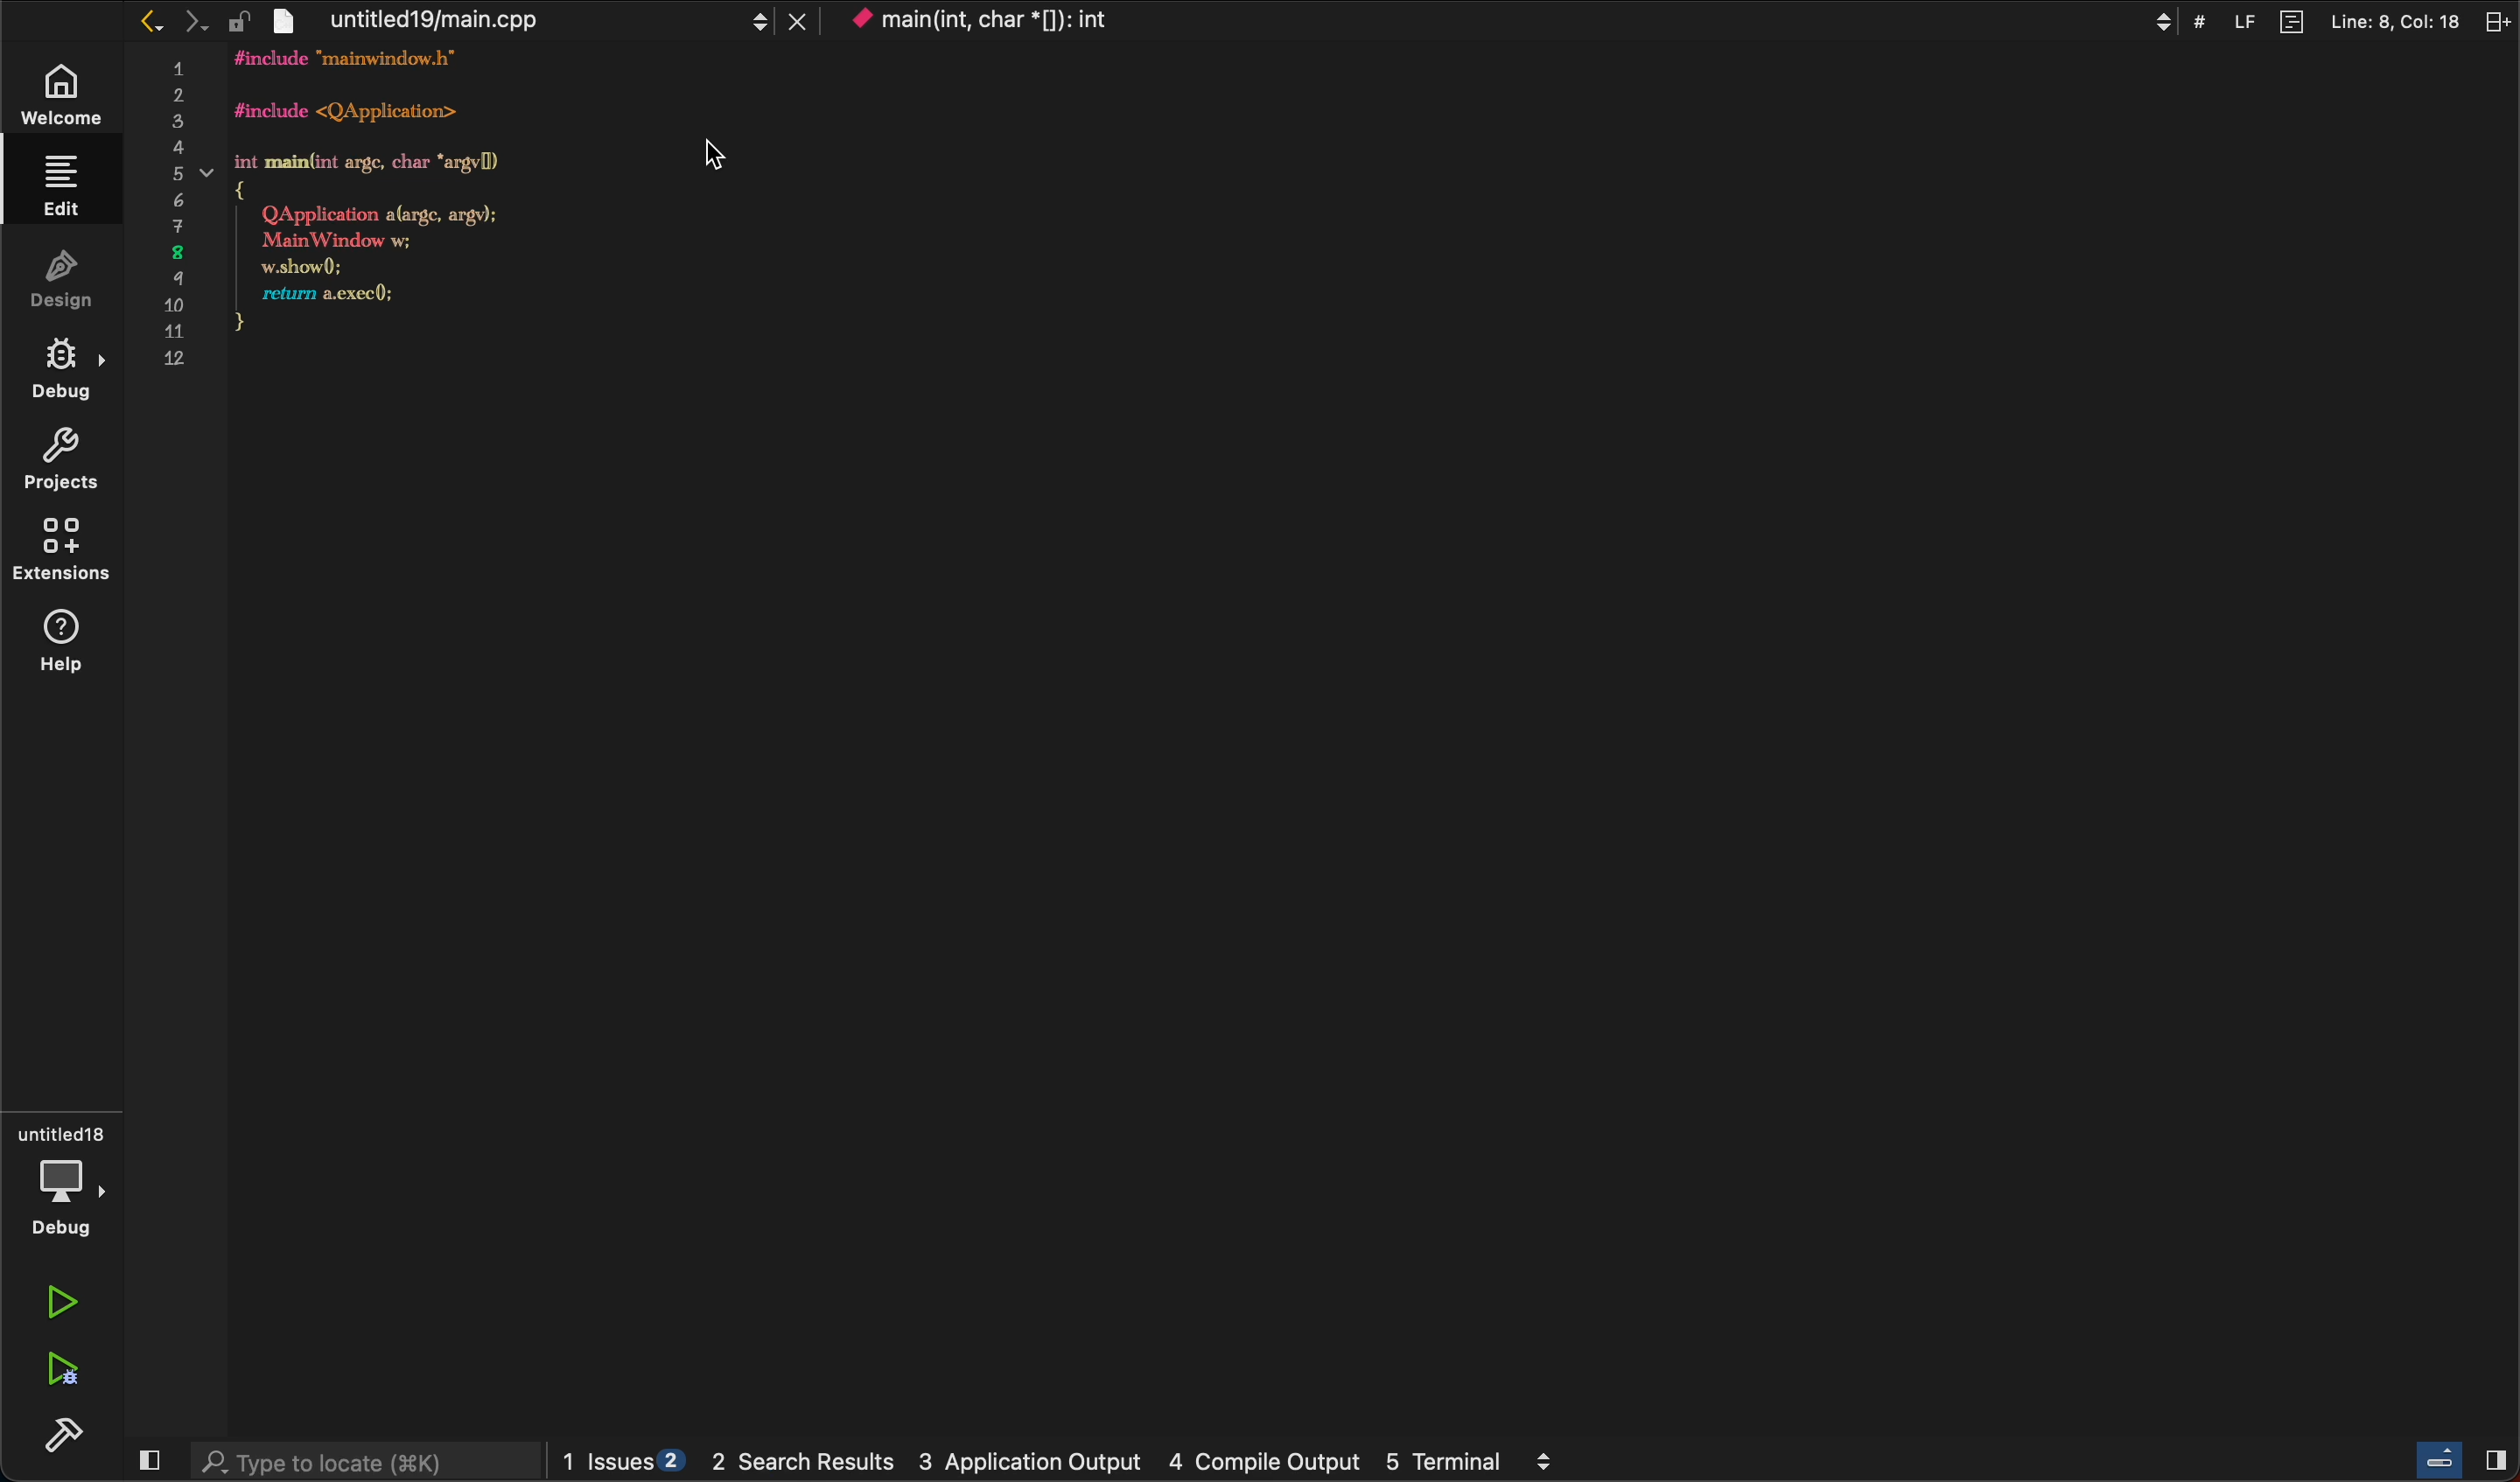 Image resolution: width=2520 pixels, height=1482 pixels. Describe the element at coordinates (150, 1460) in the screenshot. I see `close sidebar` at that location.